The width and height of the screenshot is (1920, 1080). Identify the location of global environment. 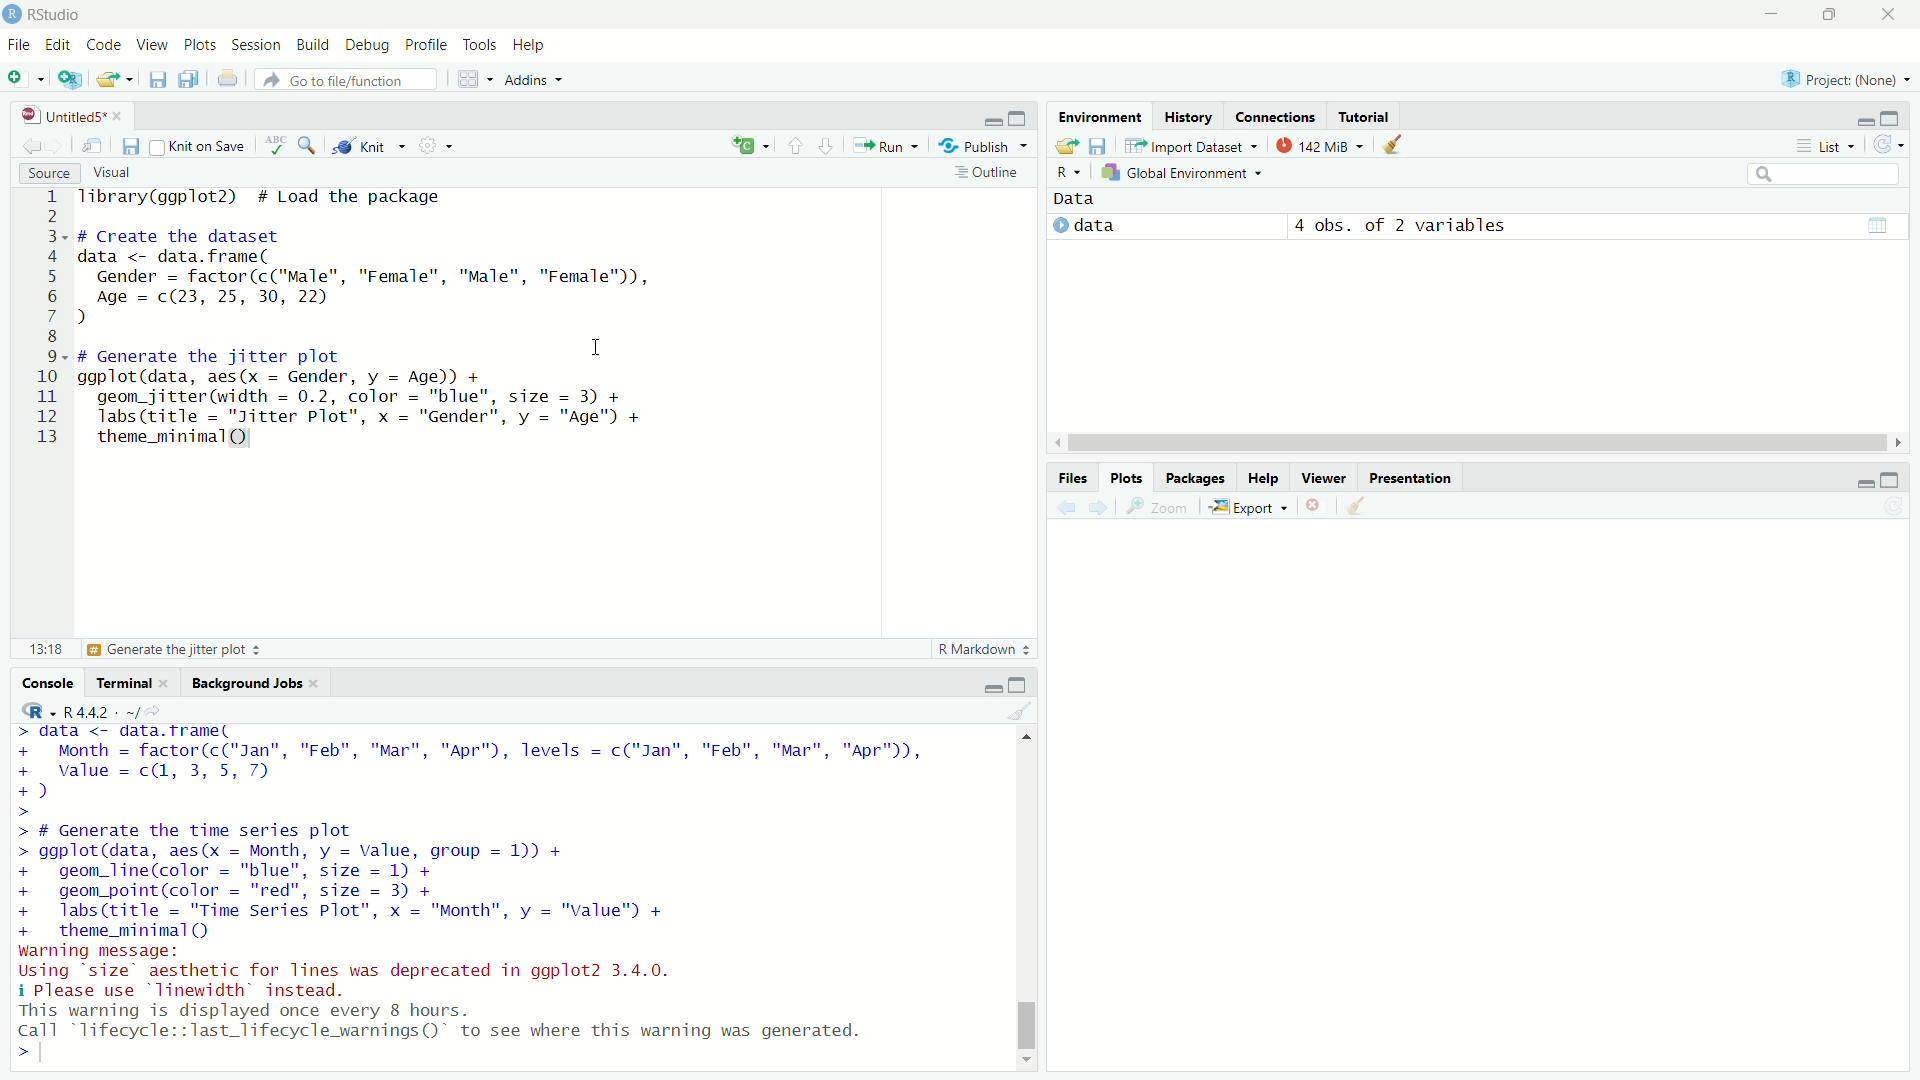
(1186, 174).